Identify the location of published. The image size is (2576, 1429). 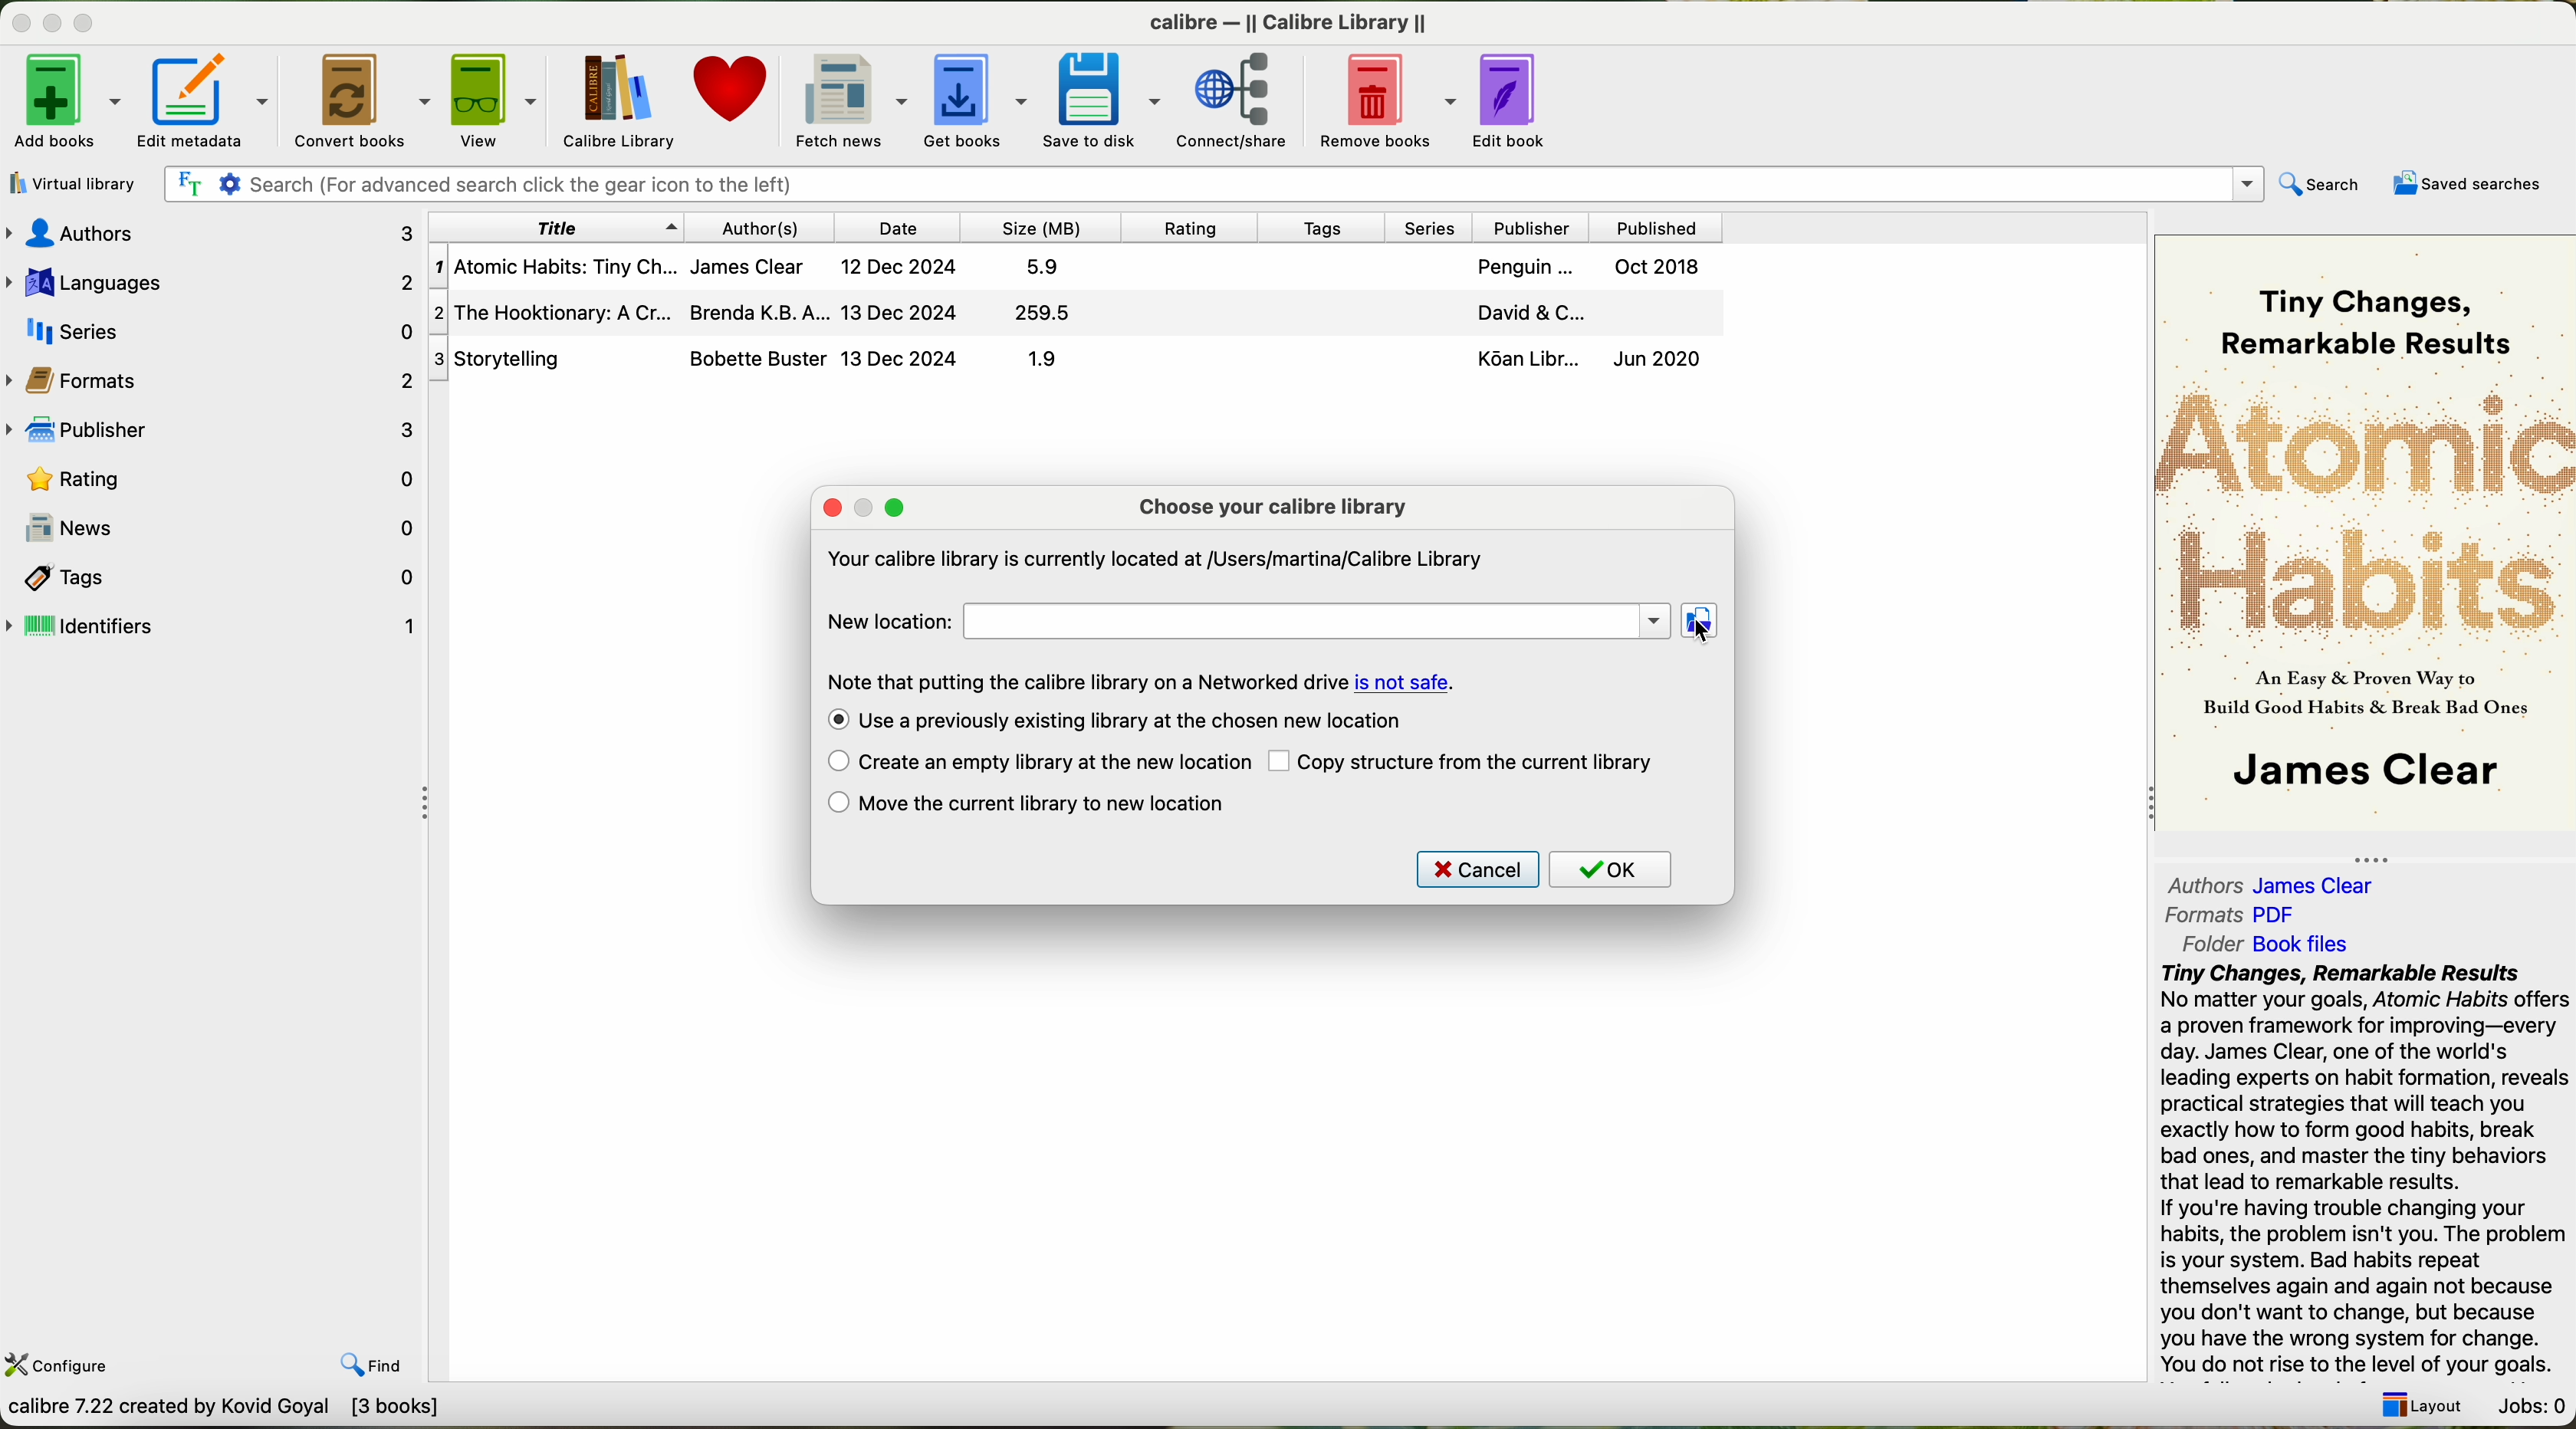
(1654, 225).